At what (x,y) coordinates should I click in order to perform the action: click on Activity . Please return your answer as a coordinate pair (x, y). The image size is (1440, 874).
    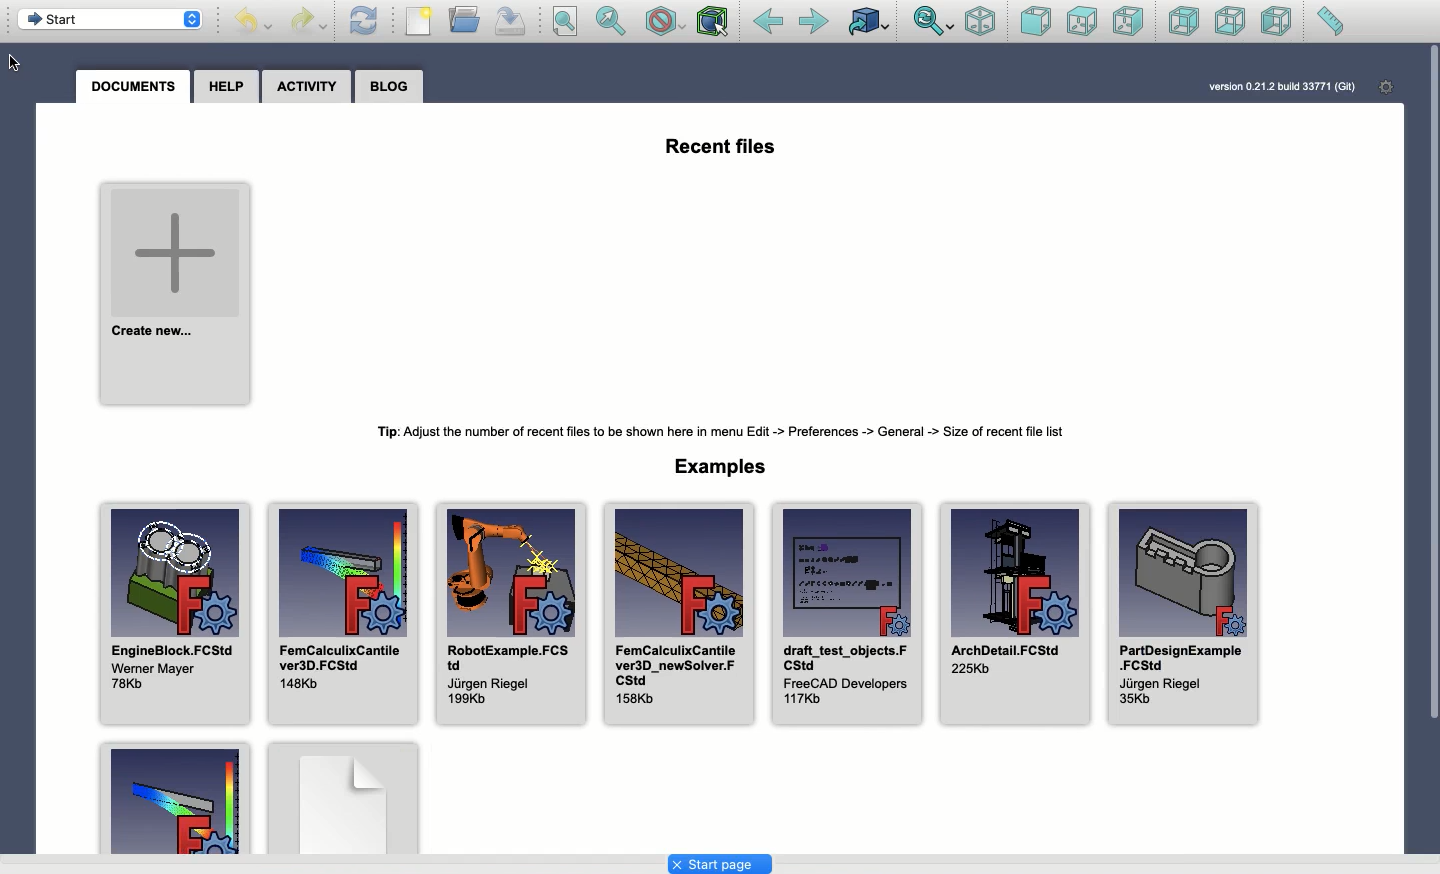
    Looking at the image, I should click on (307, 86).